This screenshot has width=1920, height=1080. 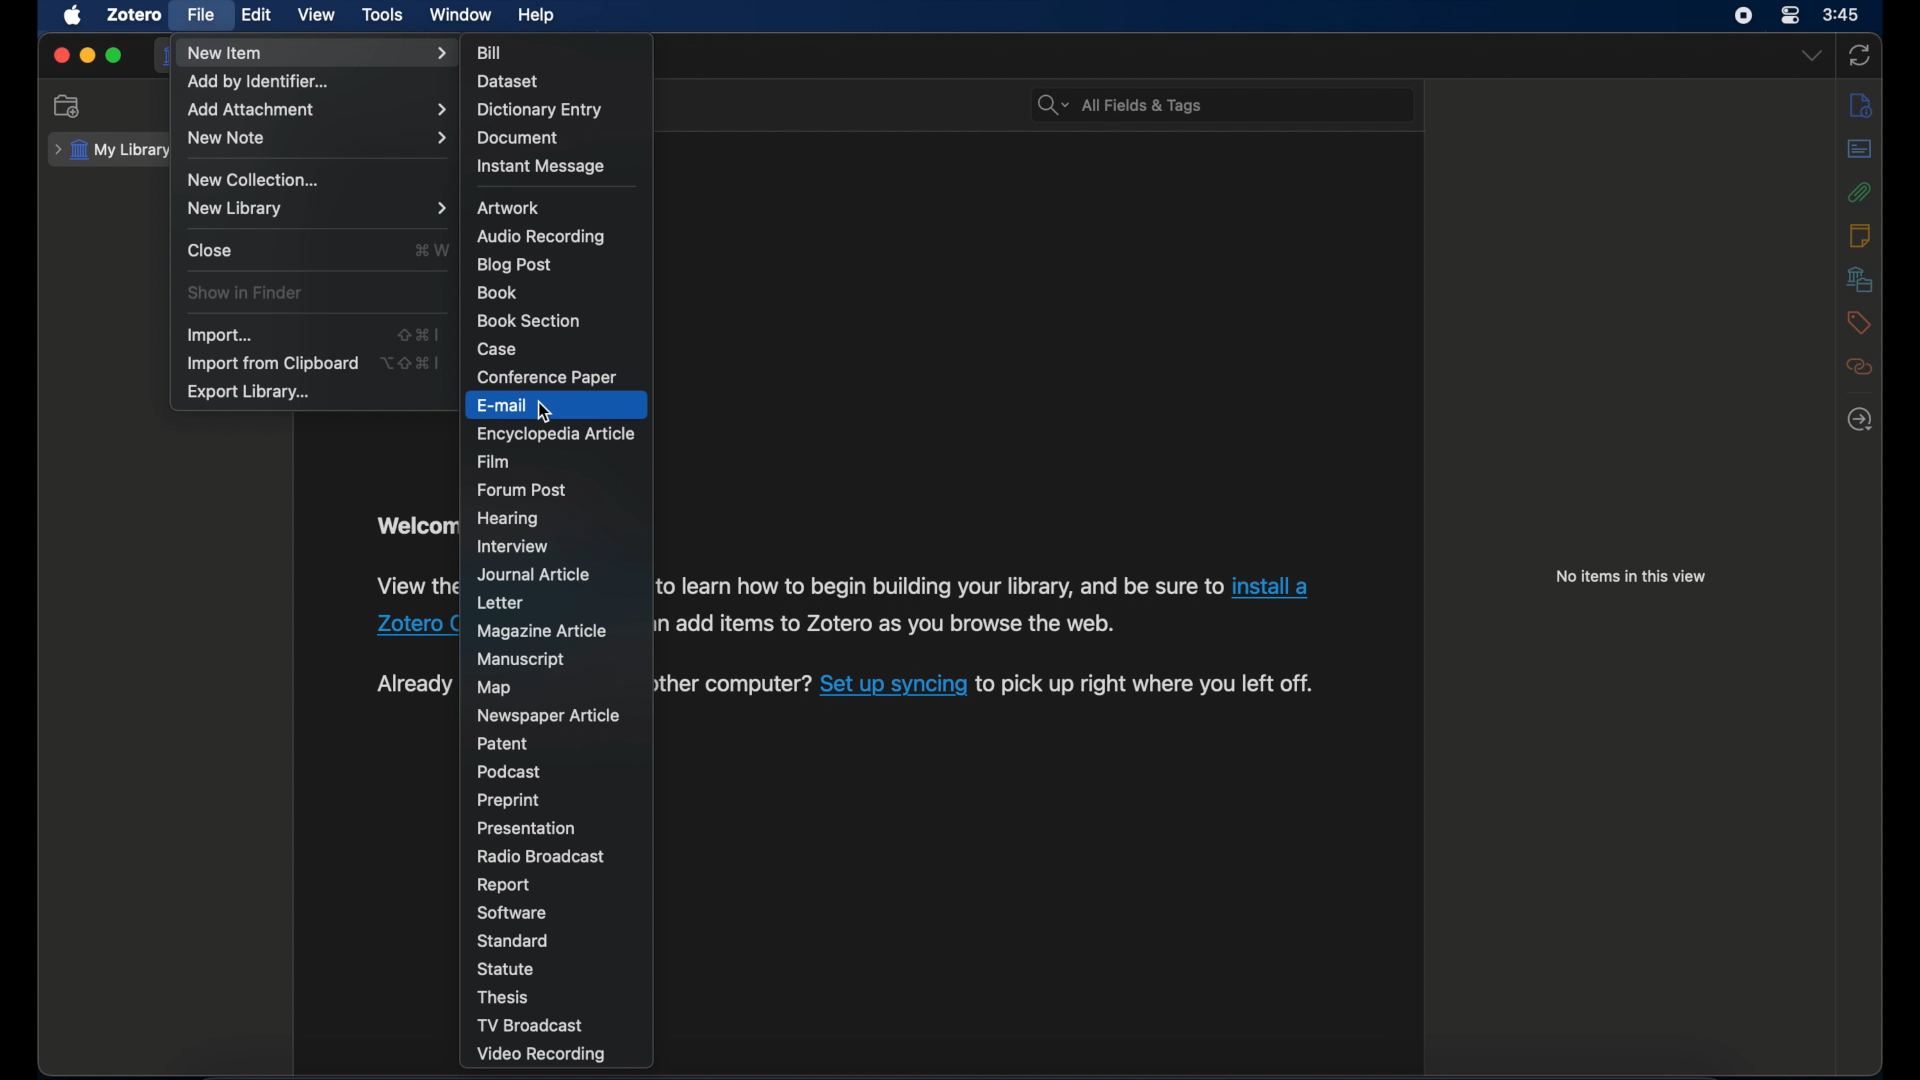 What do you see at coordinates (413, 684) in the screenshot?
I see `syncing instruction` at bounding box center [413, 684].